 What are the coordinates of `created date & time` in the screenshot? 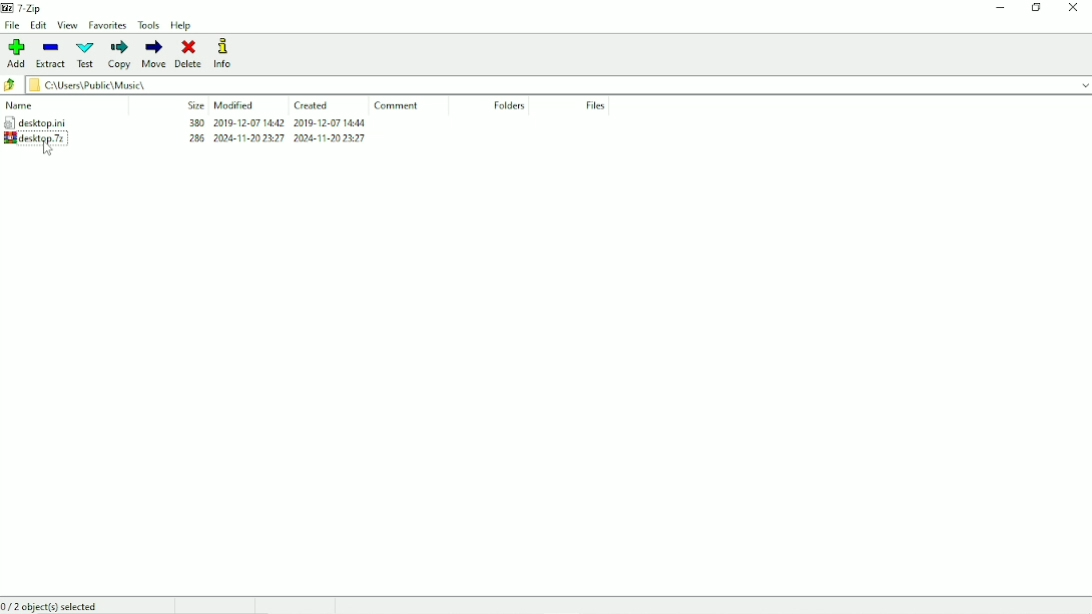 It's located at (330, 138).